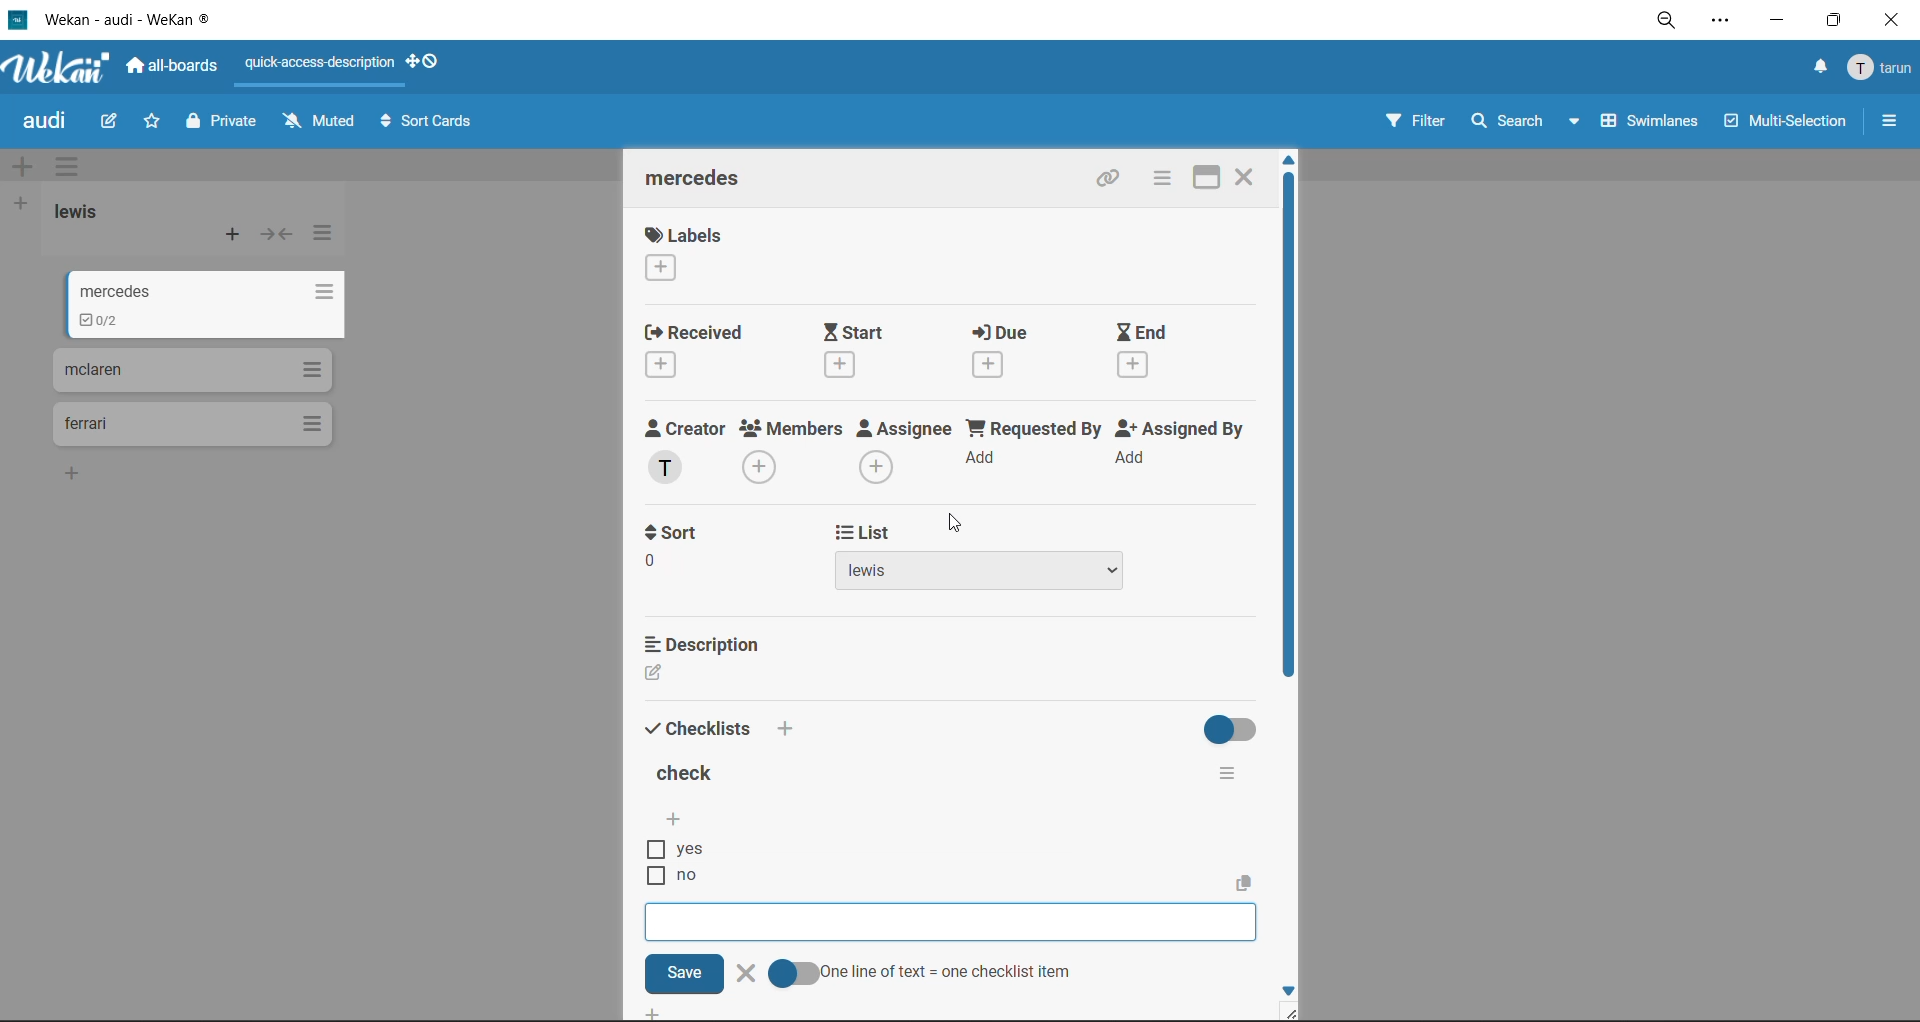 The width and height of the screenshot is (1920, 1022). What do you see at coordinates (204, 290) in the screenshot?
I see `mercedes` at bounding box center [204, 290].